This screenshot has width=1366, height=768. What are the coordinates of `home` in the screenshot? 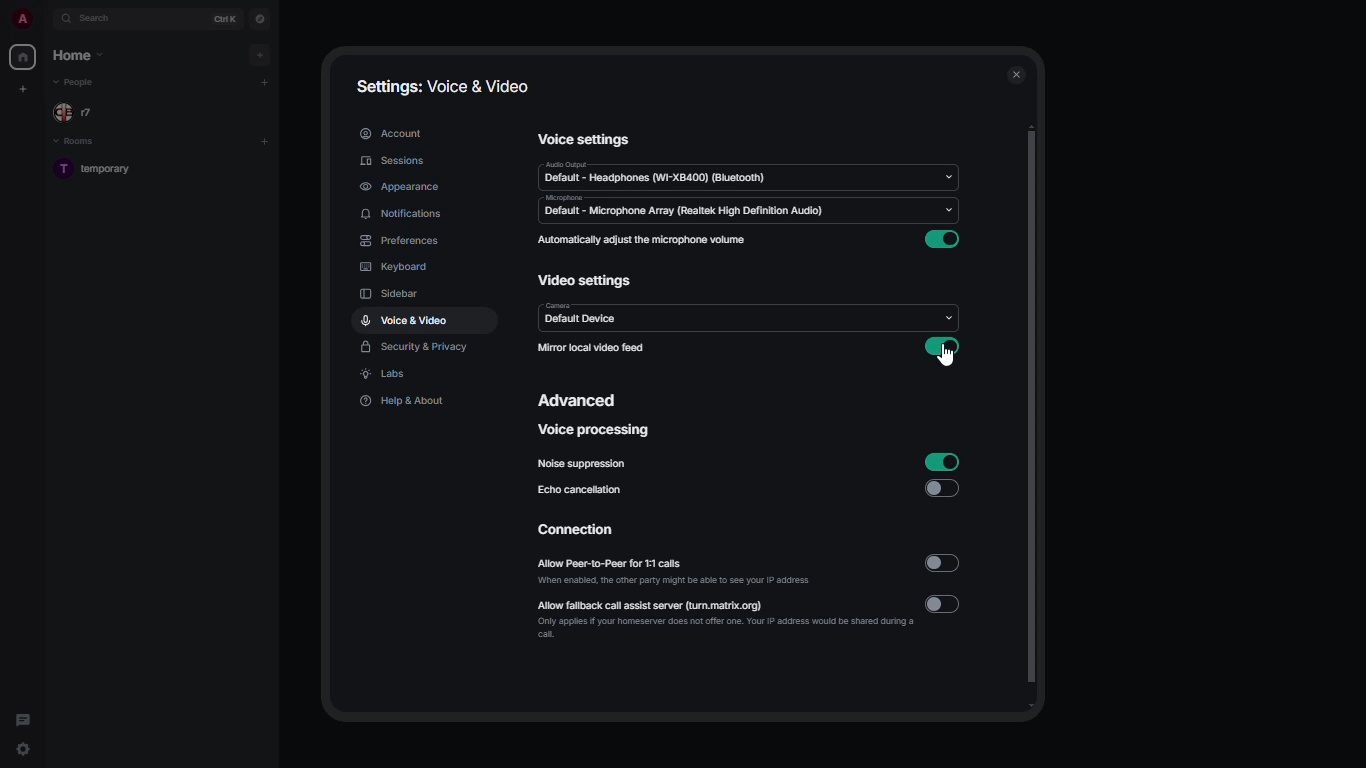 It's located at (22, 57).